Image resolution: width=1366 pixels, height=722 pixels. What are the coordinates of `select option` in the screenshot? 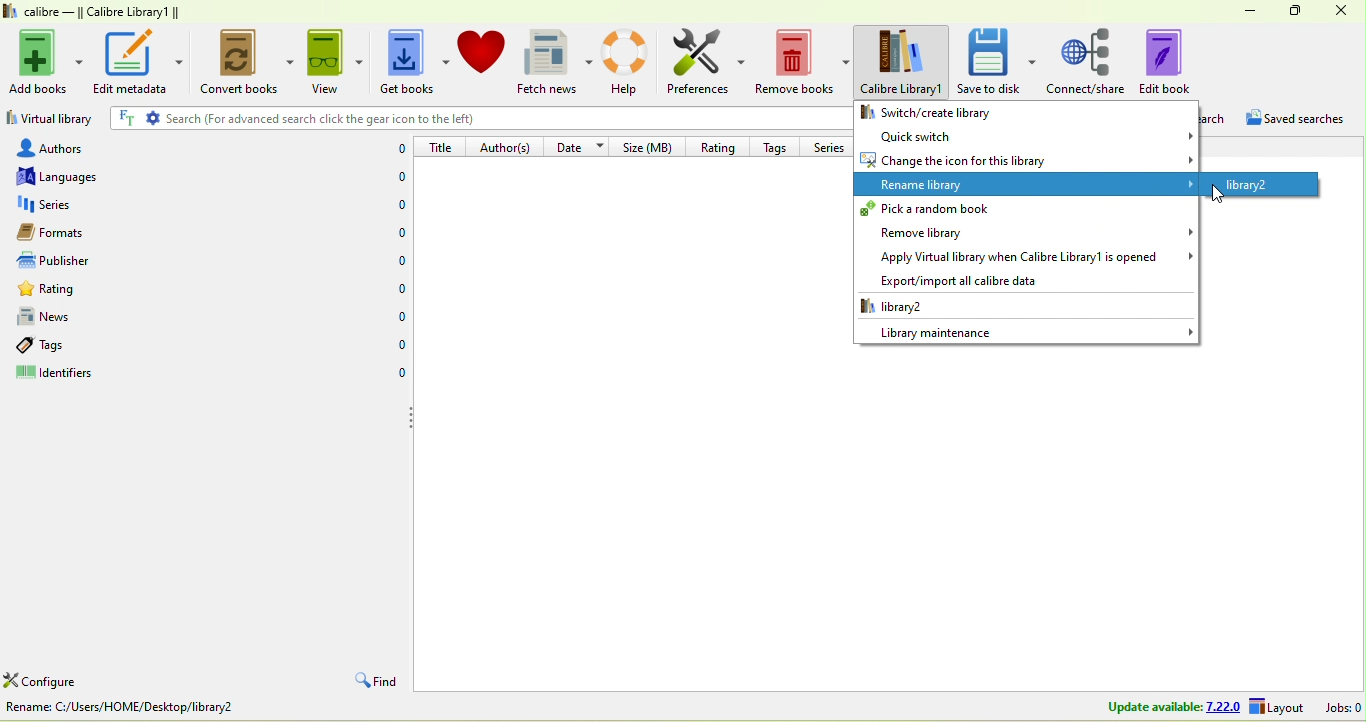 It's located at (1258, 184).